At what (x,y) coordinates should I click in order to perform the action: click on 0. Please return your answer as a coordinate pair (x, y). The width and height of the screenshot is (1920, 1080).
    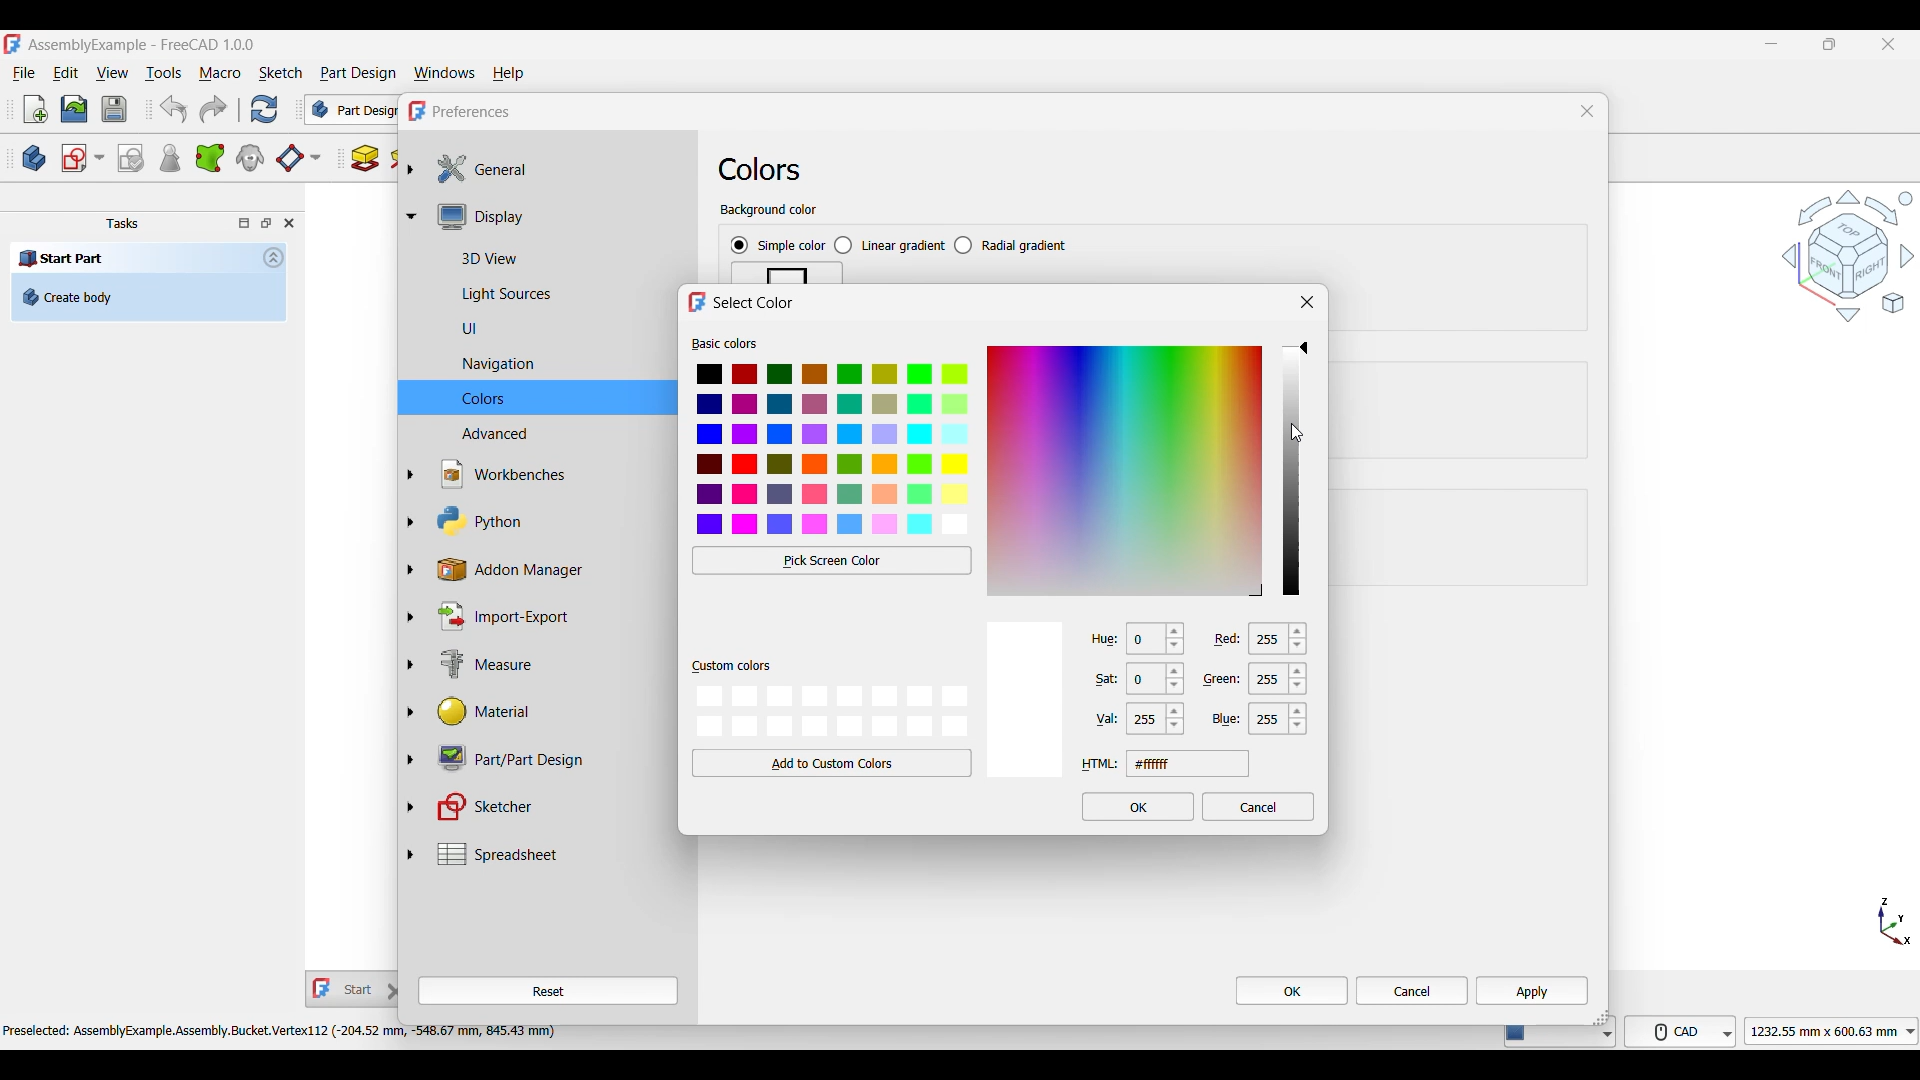
    Looking at the image, I should click on (1159, 682).